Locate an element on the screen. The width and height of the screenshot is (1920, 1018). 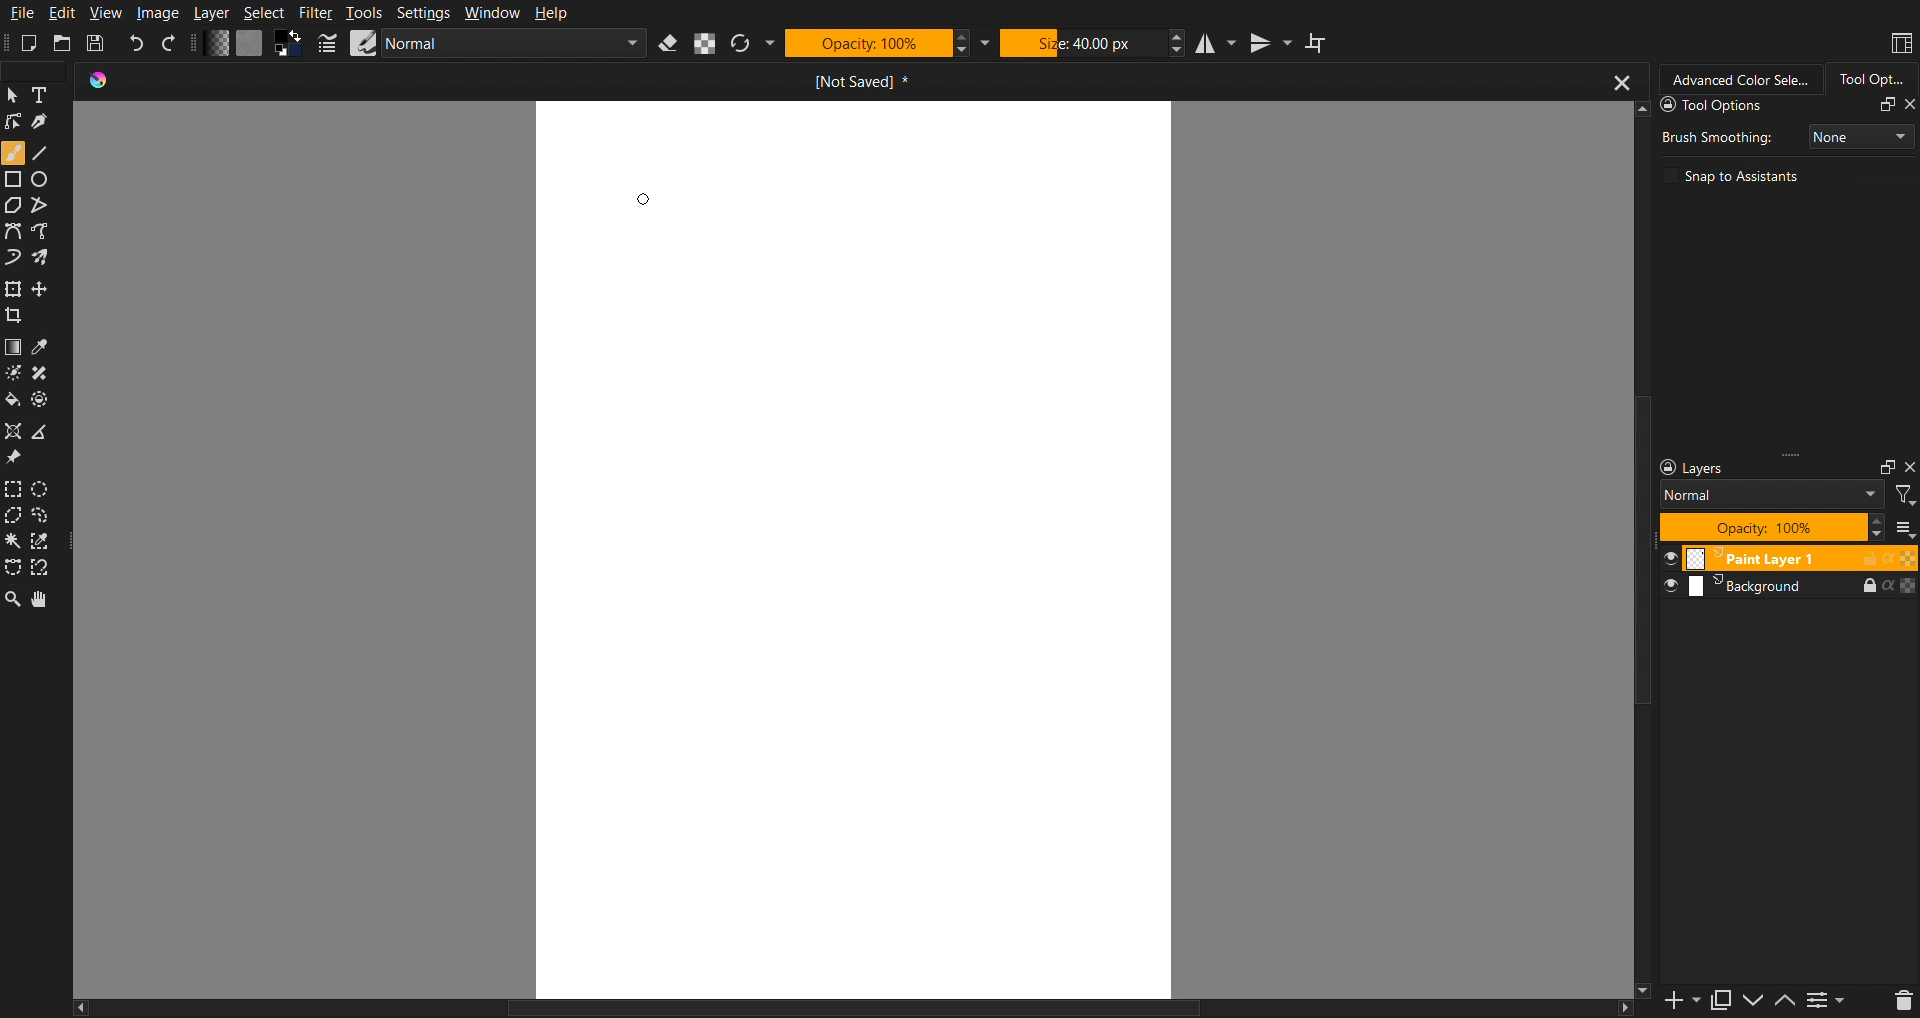
Scrollbar is located at coordinates (1637, 551).